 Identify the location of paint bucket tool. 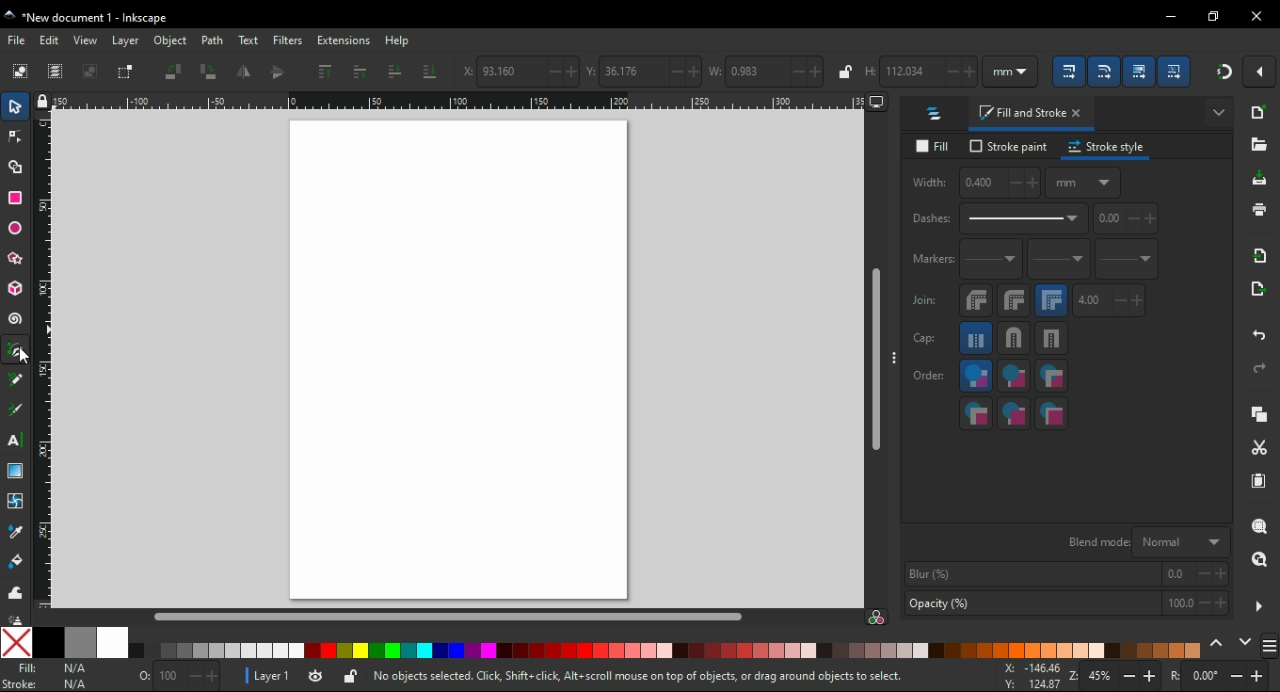
(19, 561).